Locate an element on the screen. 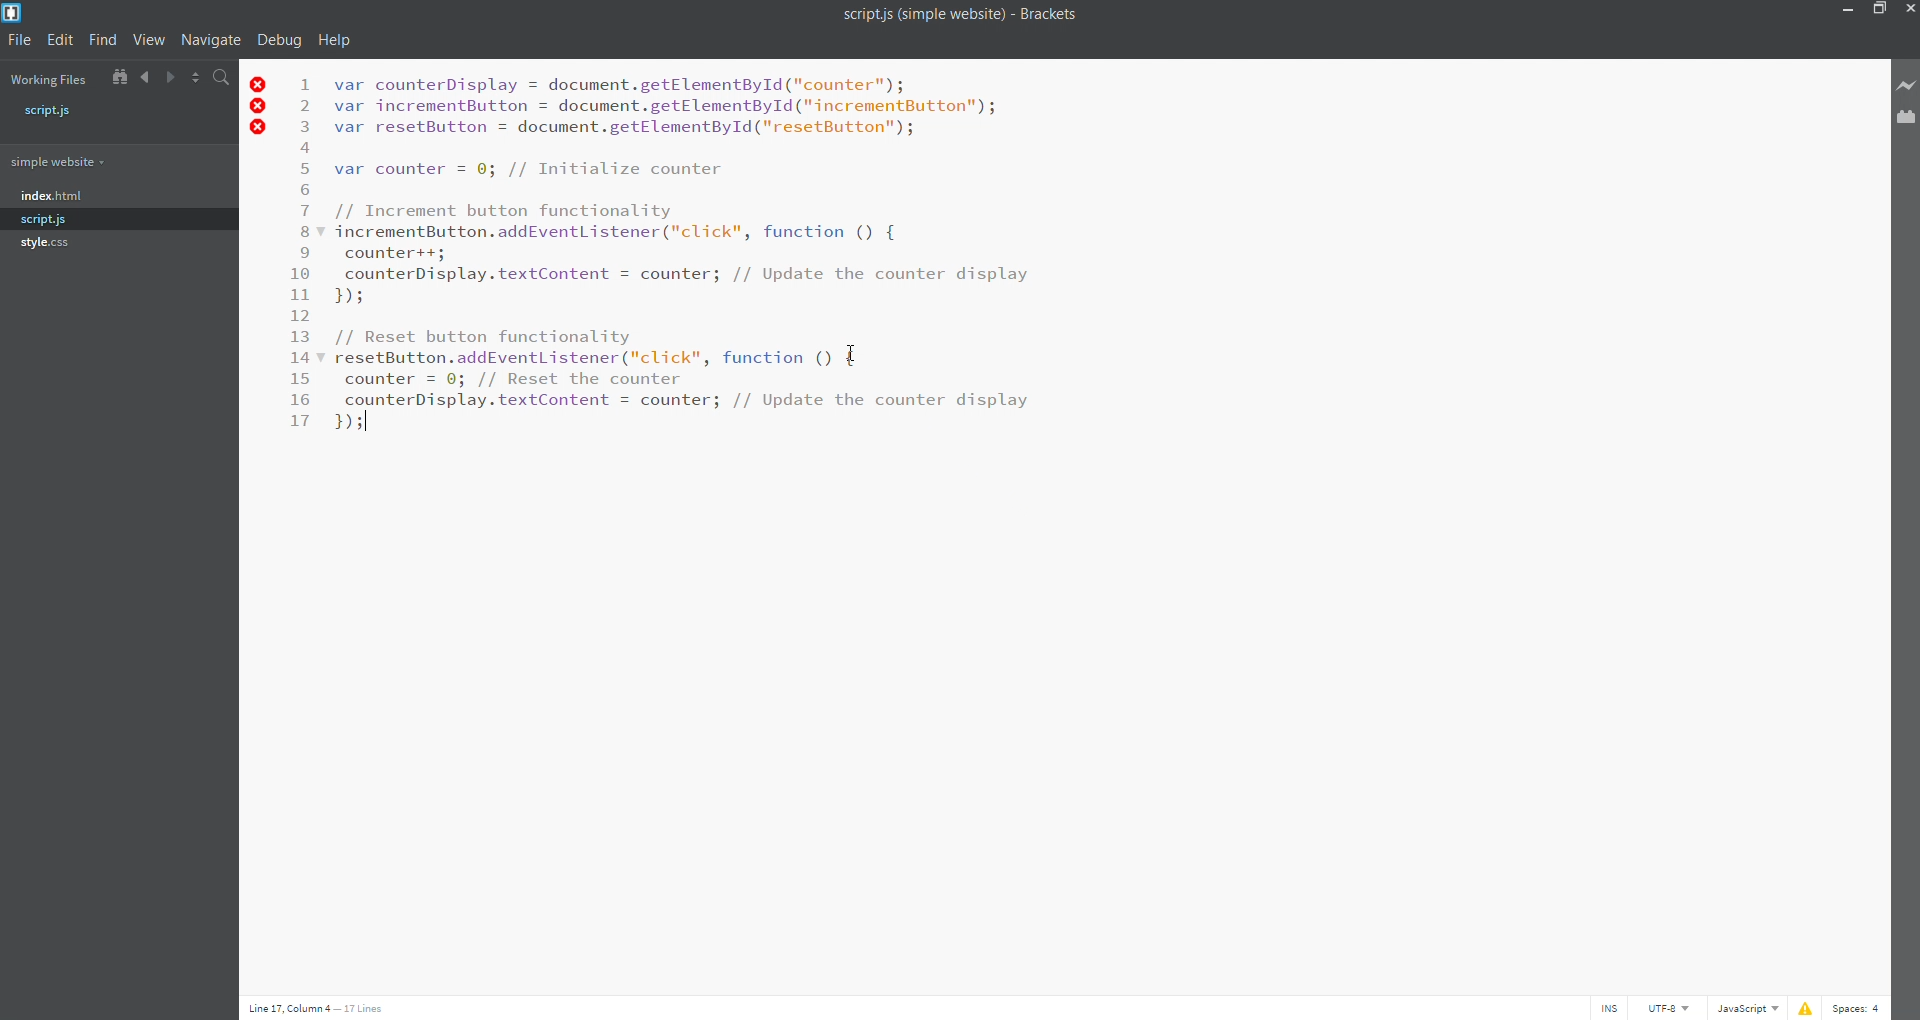 The height and width of the screenshot is (1020, 1920). navigate forward is located at coordinates (167, 75).